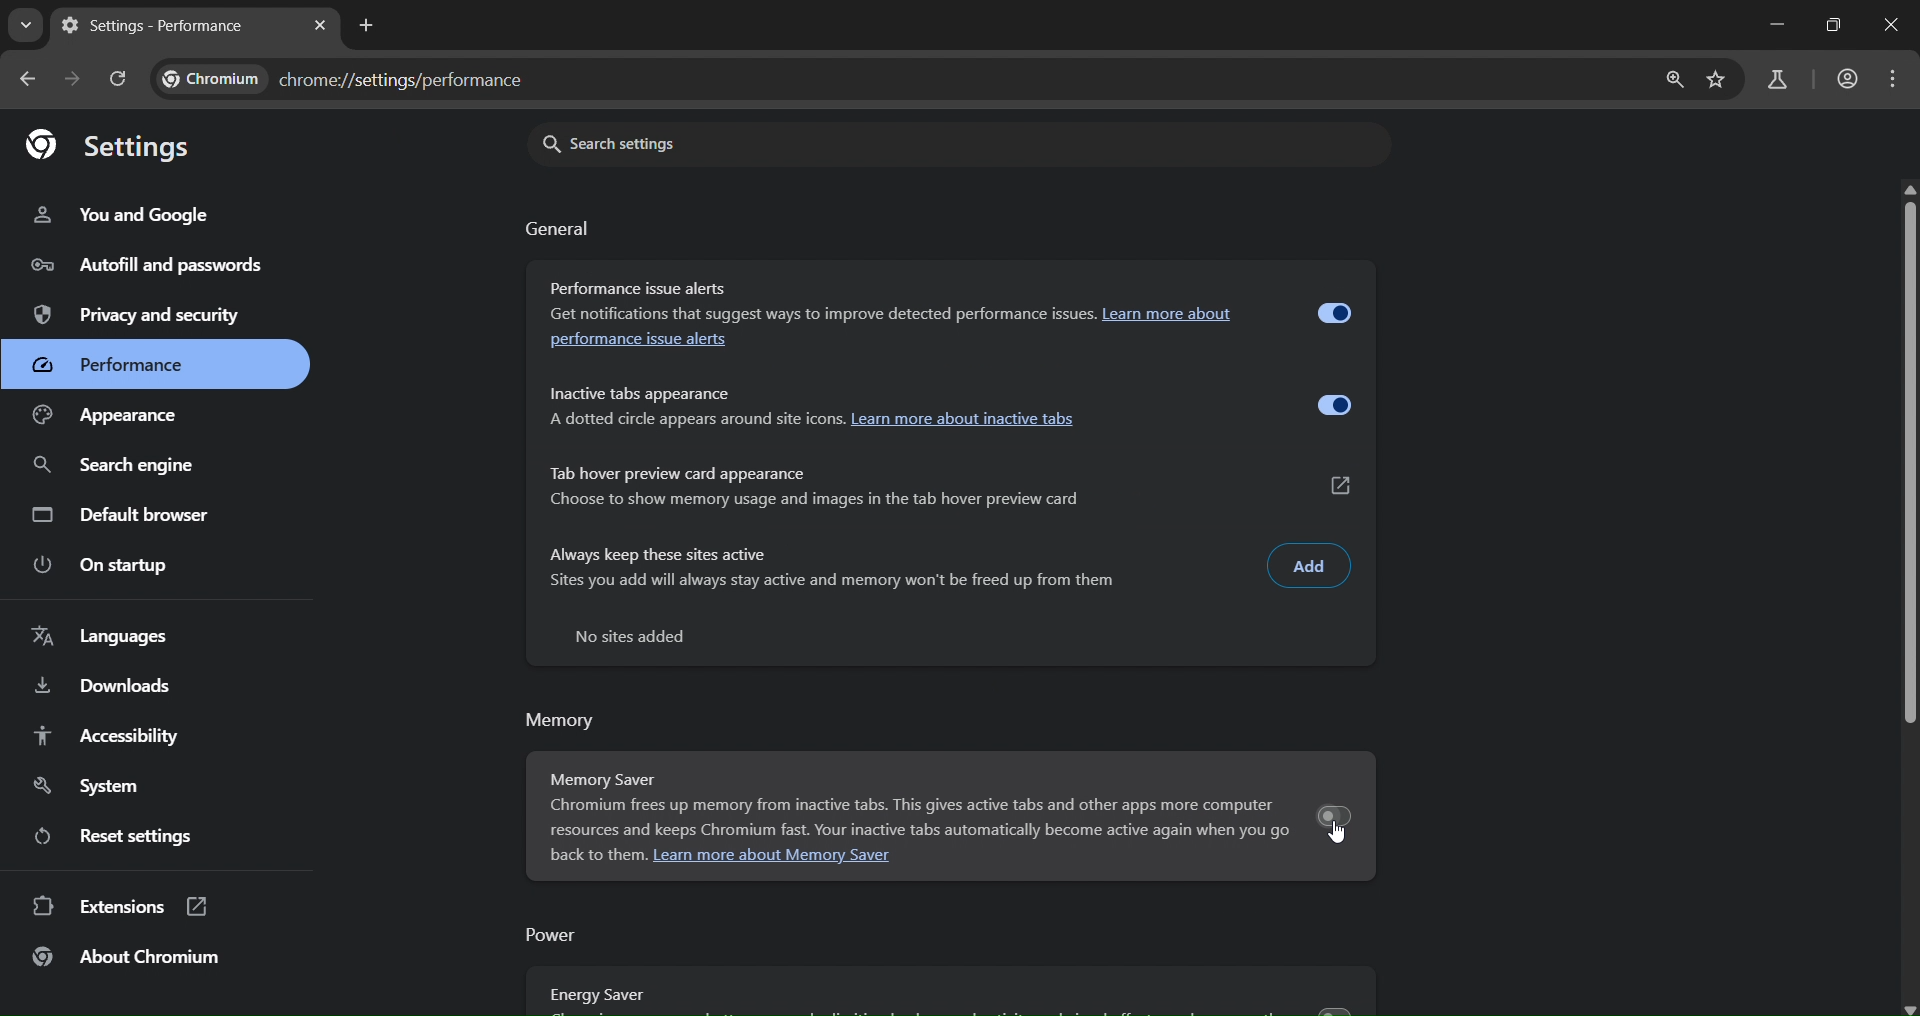  I want to click on tab hover preview card appearance, so click(679, 473).